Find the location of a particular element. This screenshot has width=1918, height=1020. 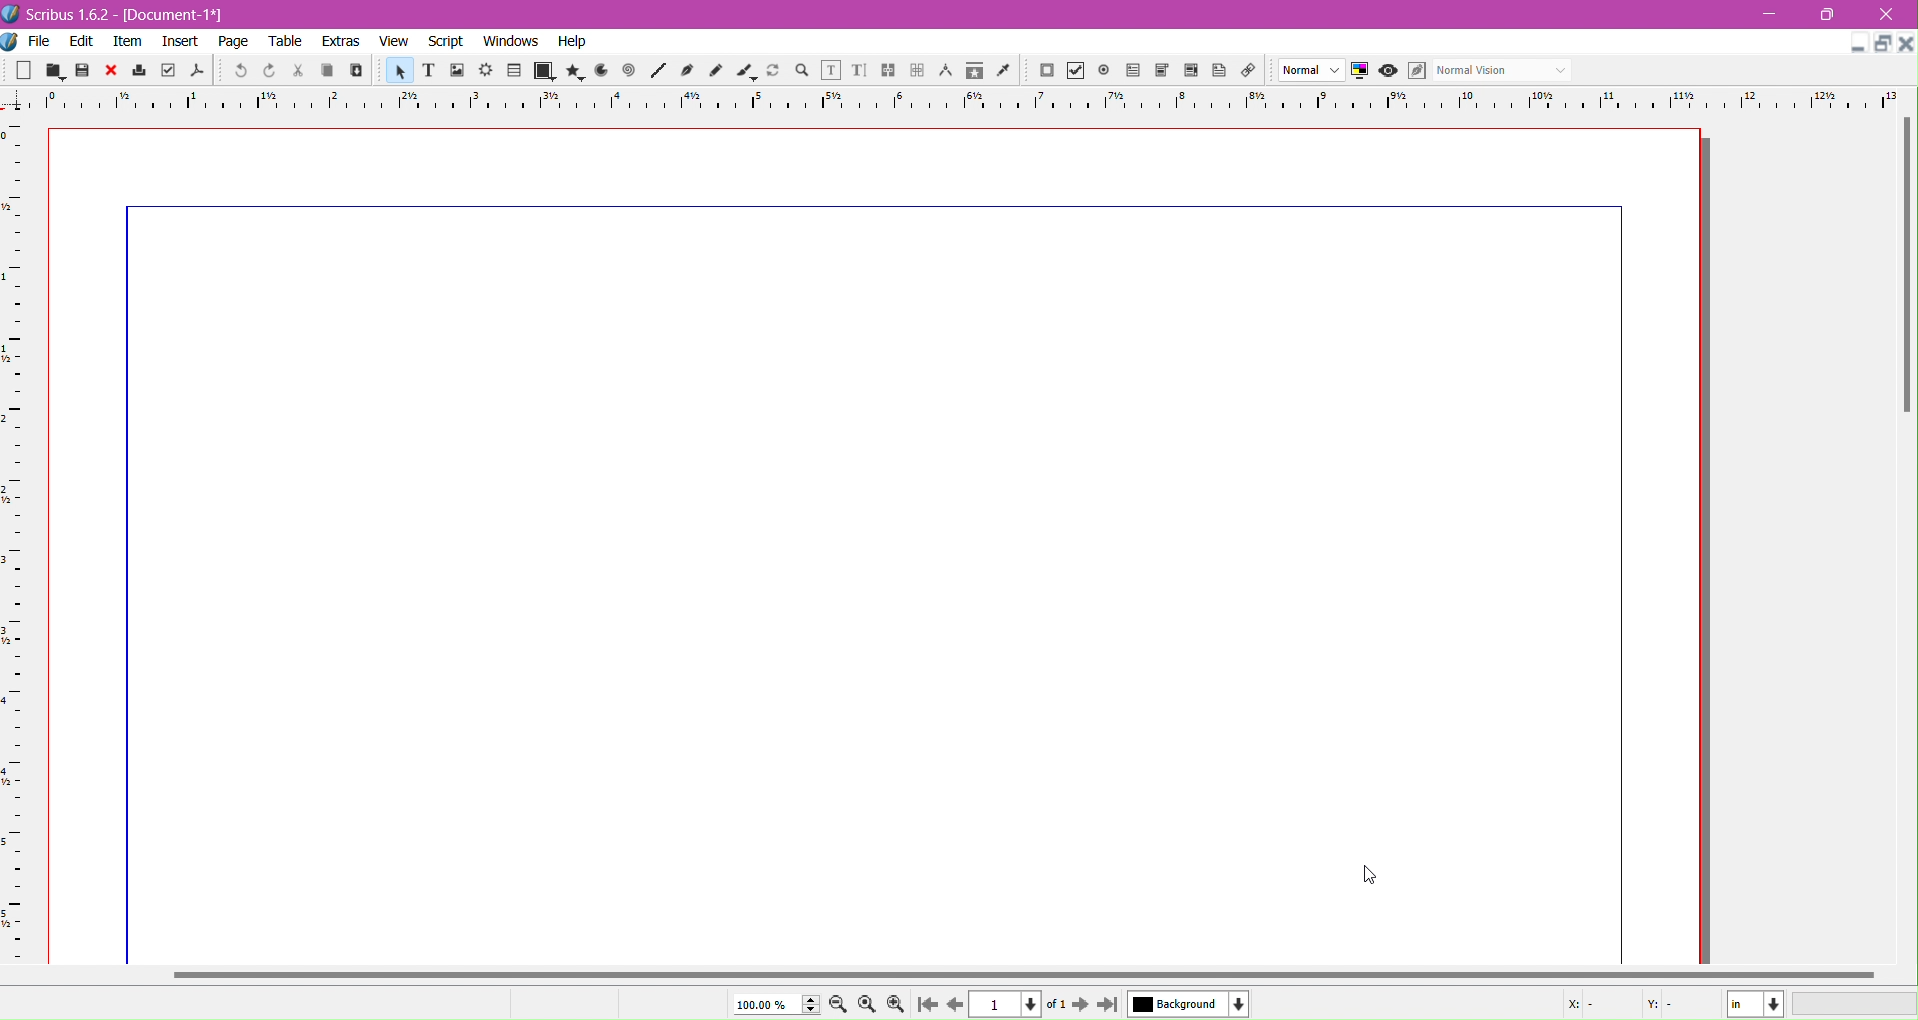

select is located at coordinates (397, 74).